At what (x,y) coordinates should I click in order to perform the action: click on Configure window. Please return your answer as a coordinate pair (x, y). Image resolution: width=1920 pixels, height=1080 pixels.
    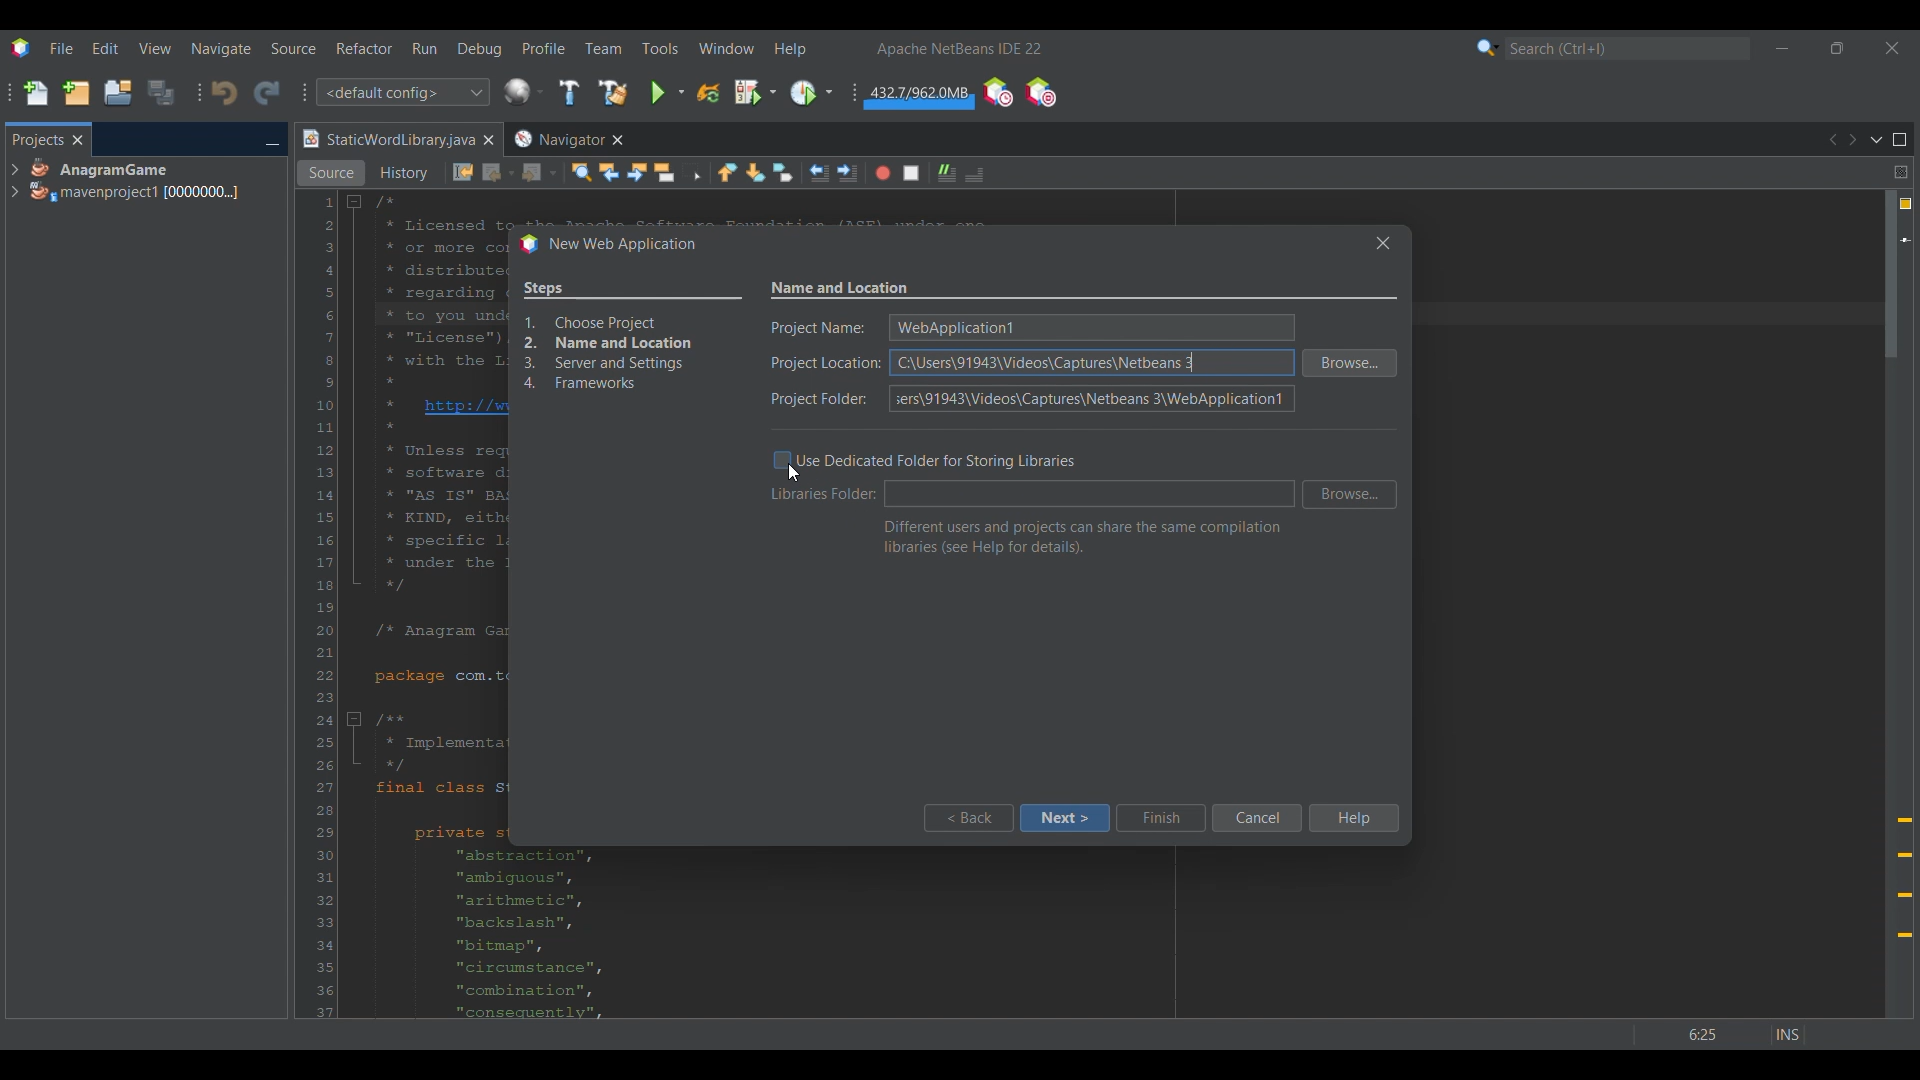
    Looking at the image, I should click on (523, 91).